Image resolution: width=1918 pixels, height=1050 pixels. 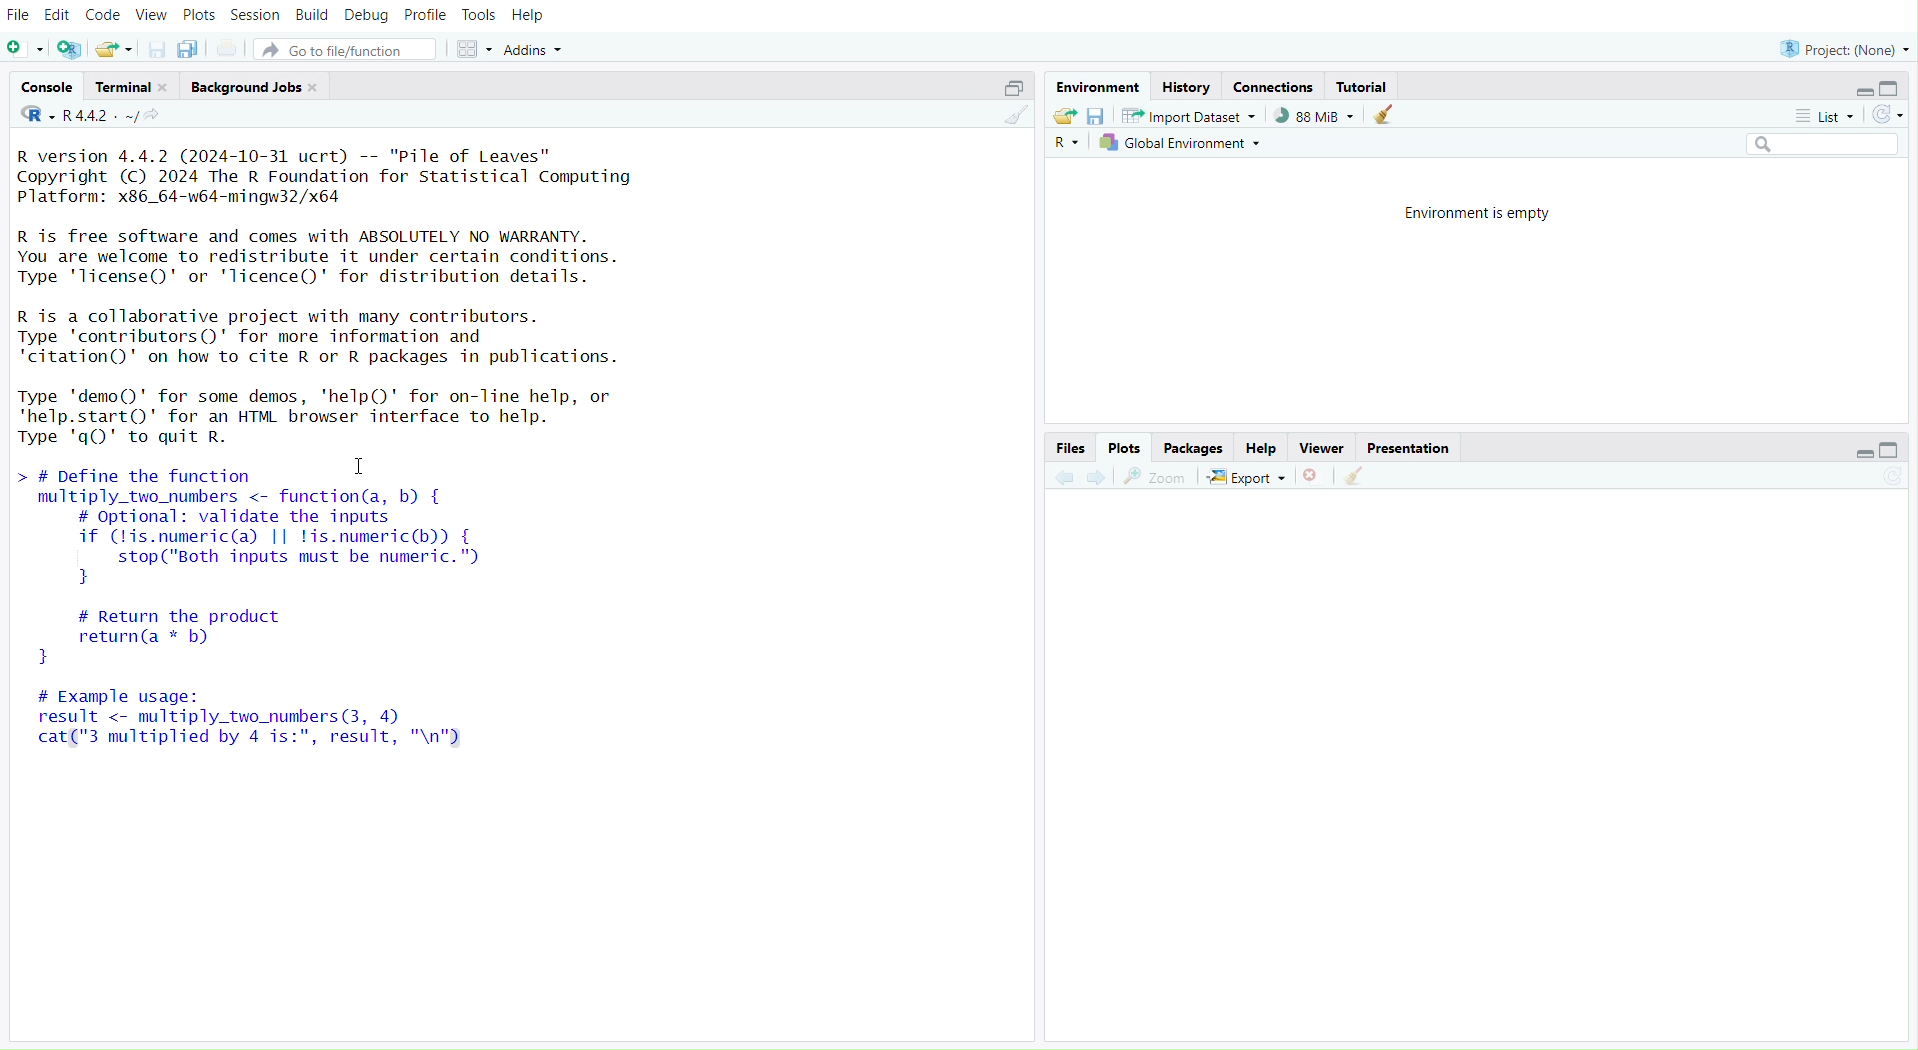 I want to click on R, so click(x=1068, y=143).